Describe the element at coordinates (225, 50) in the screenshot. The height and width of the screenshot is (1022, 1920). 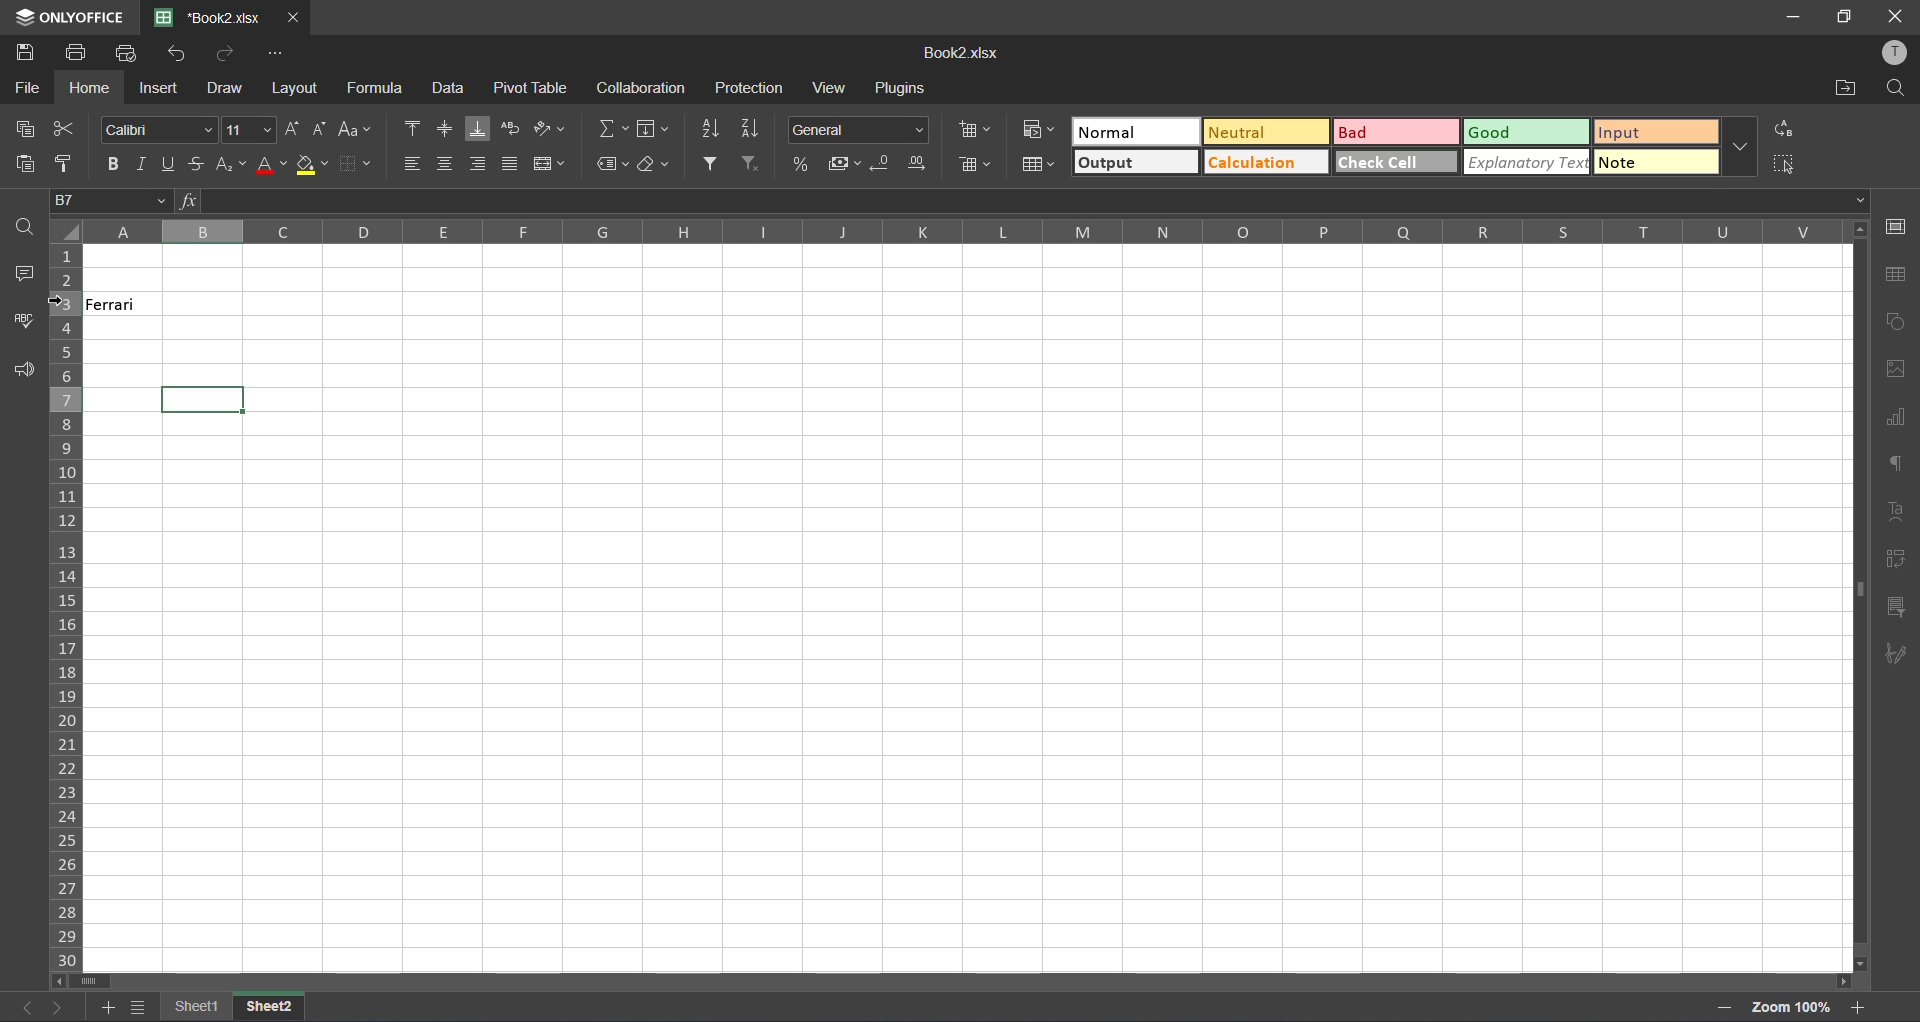
I see `redo` at that location.